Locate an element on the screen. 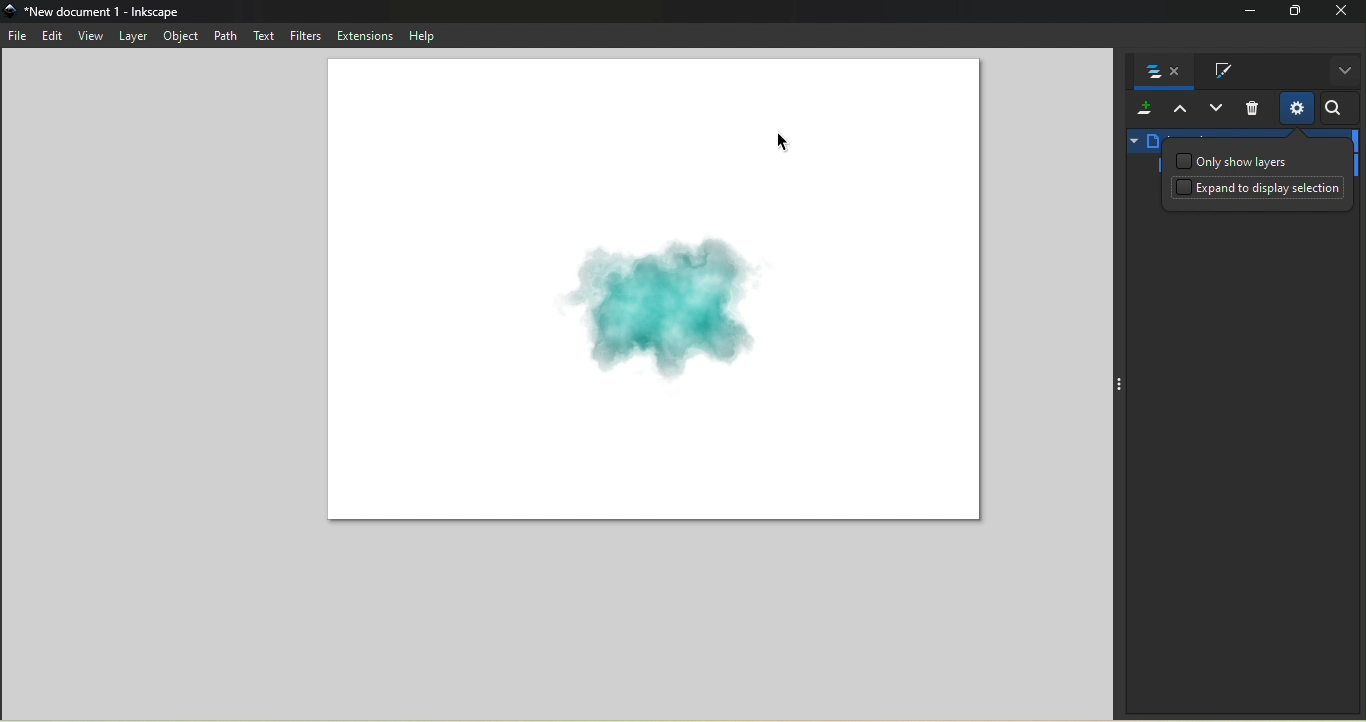 Image resolution: width=1366 pixels, height=722 pixels. Object is located at coordinates (180, 36).